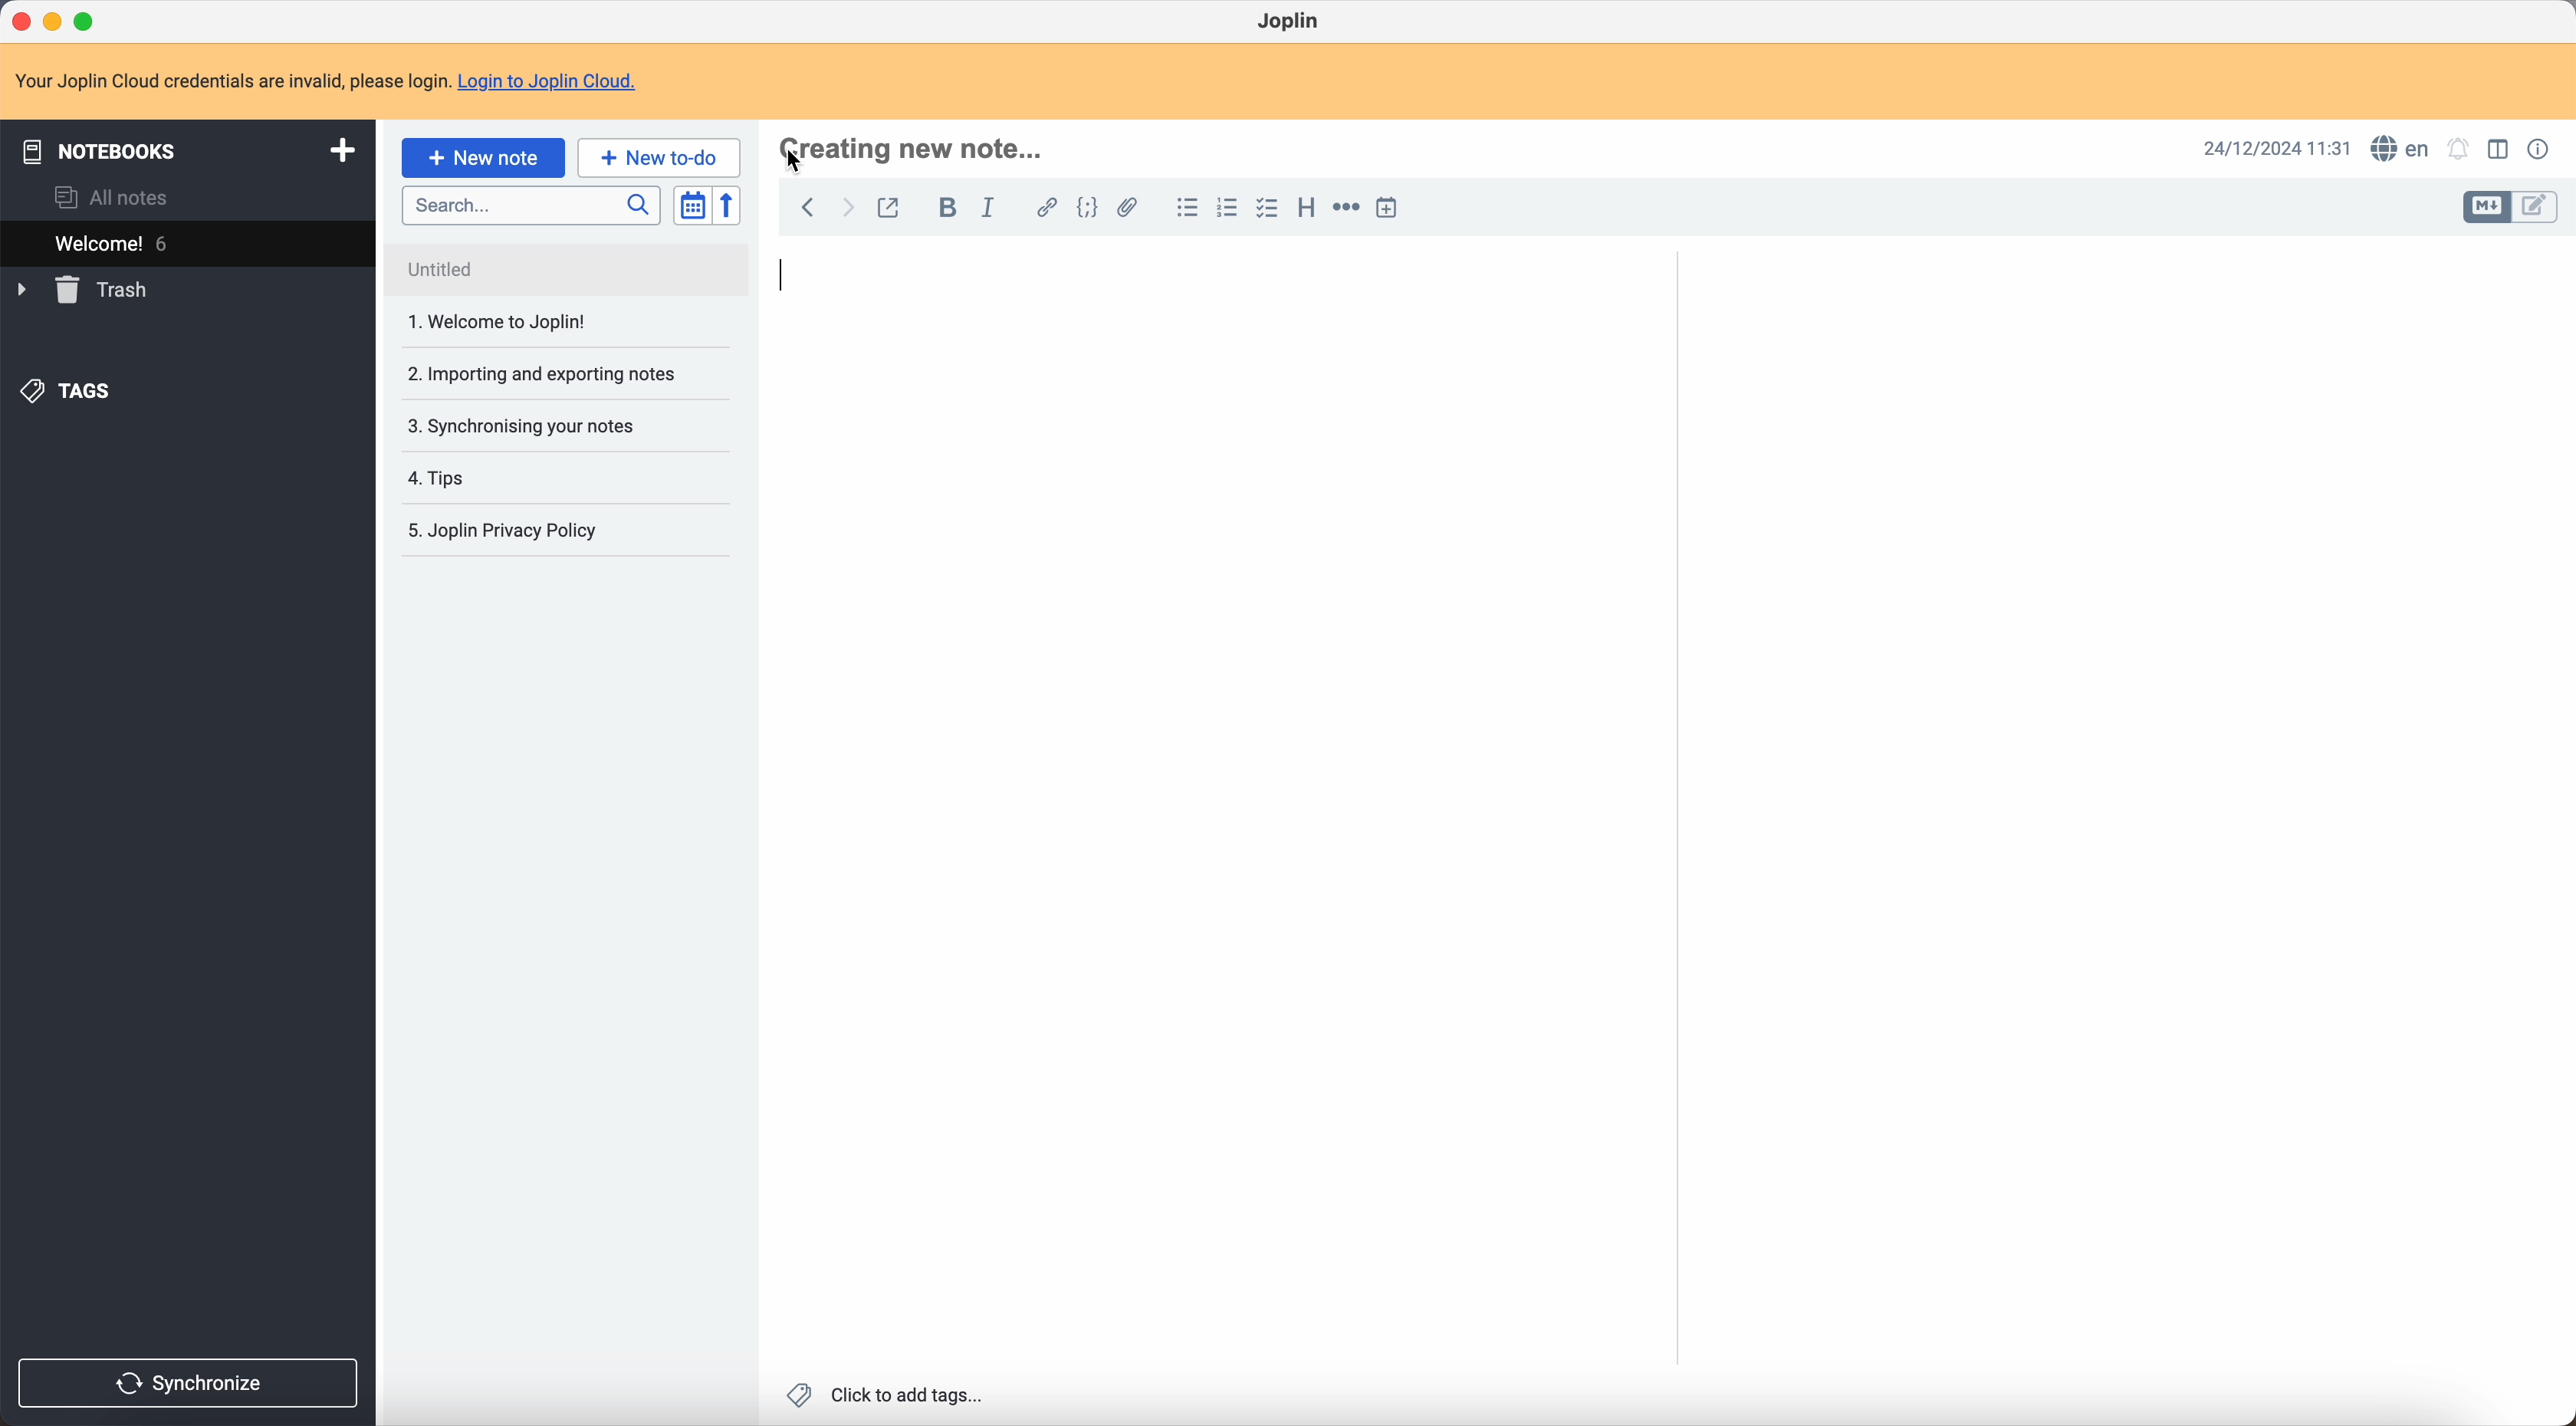 This screenshot has height=1426, width=2576. I want to click on horizontal rule, so click(1346, 207).